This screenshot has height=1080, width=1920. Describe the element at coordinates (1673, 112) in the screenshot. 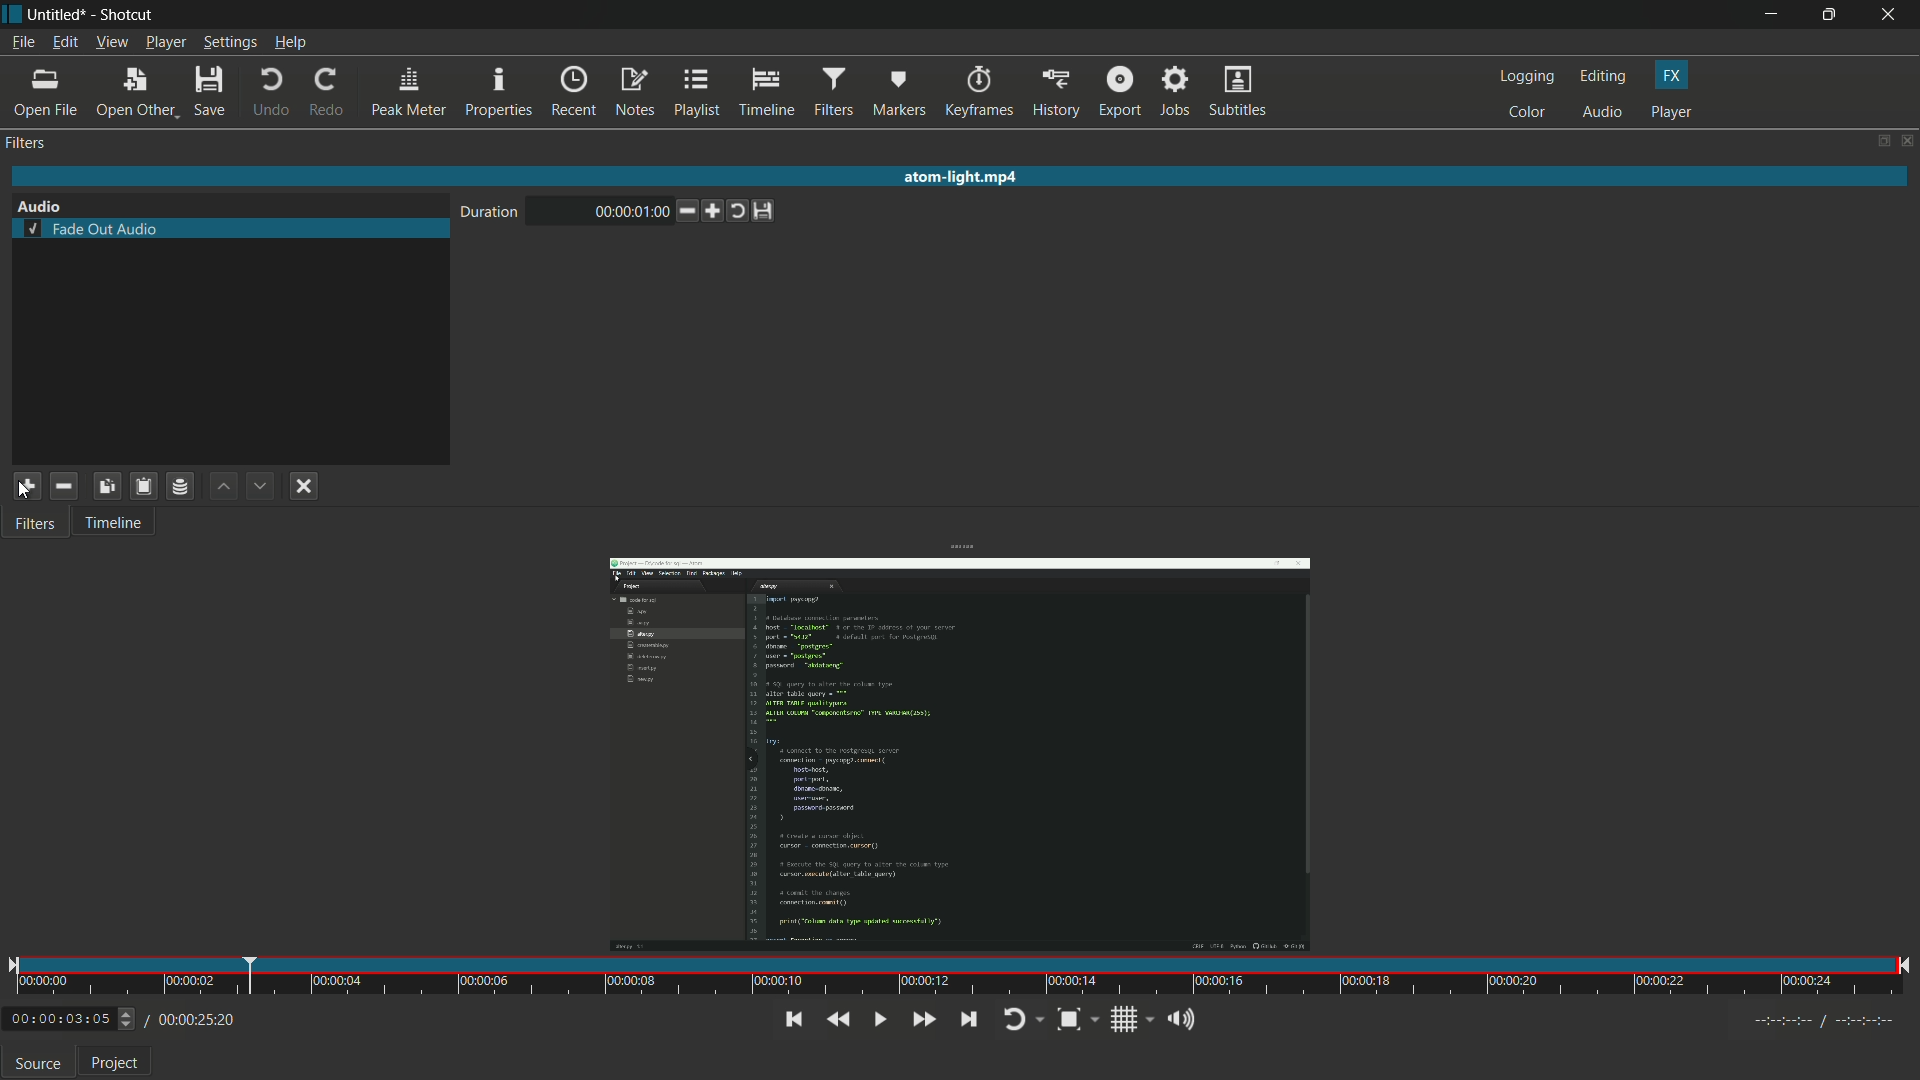

I see `player` at that location.